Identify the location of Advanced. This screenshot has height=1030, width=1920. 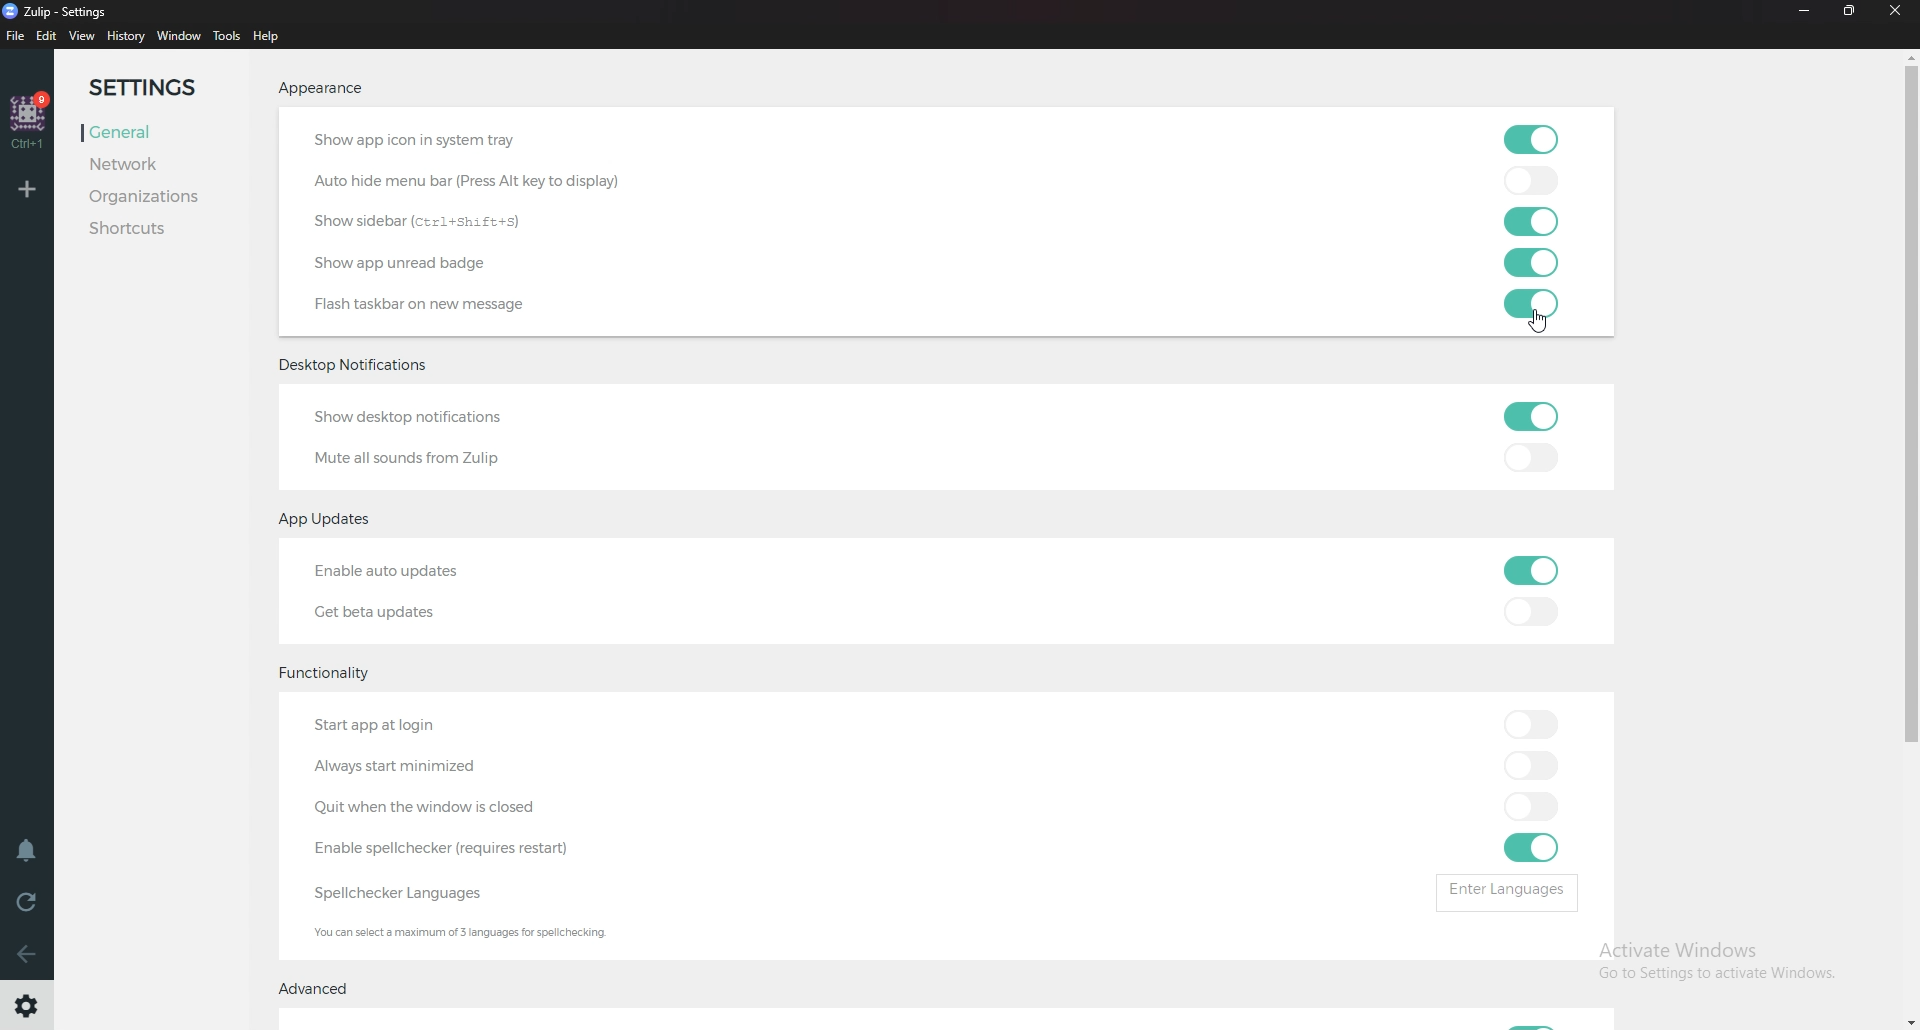
(320, 989).